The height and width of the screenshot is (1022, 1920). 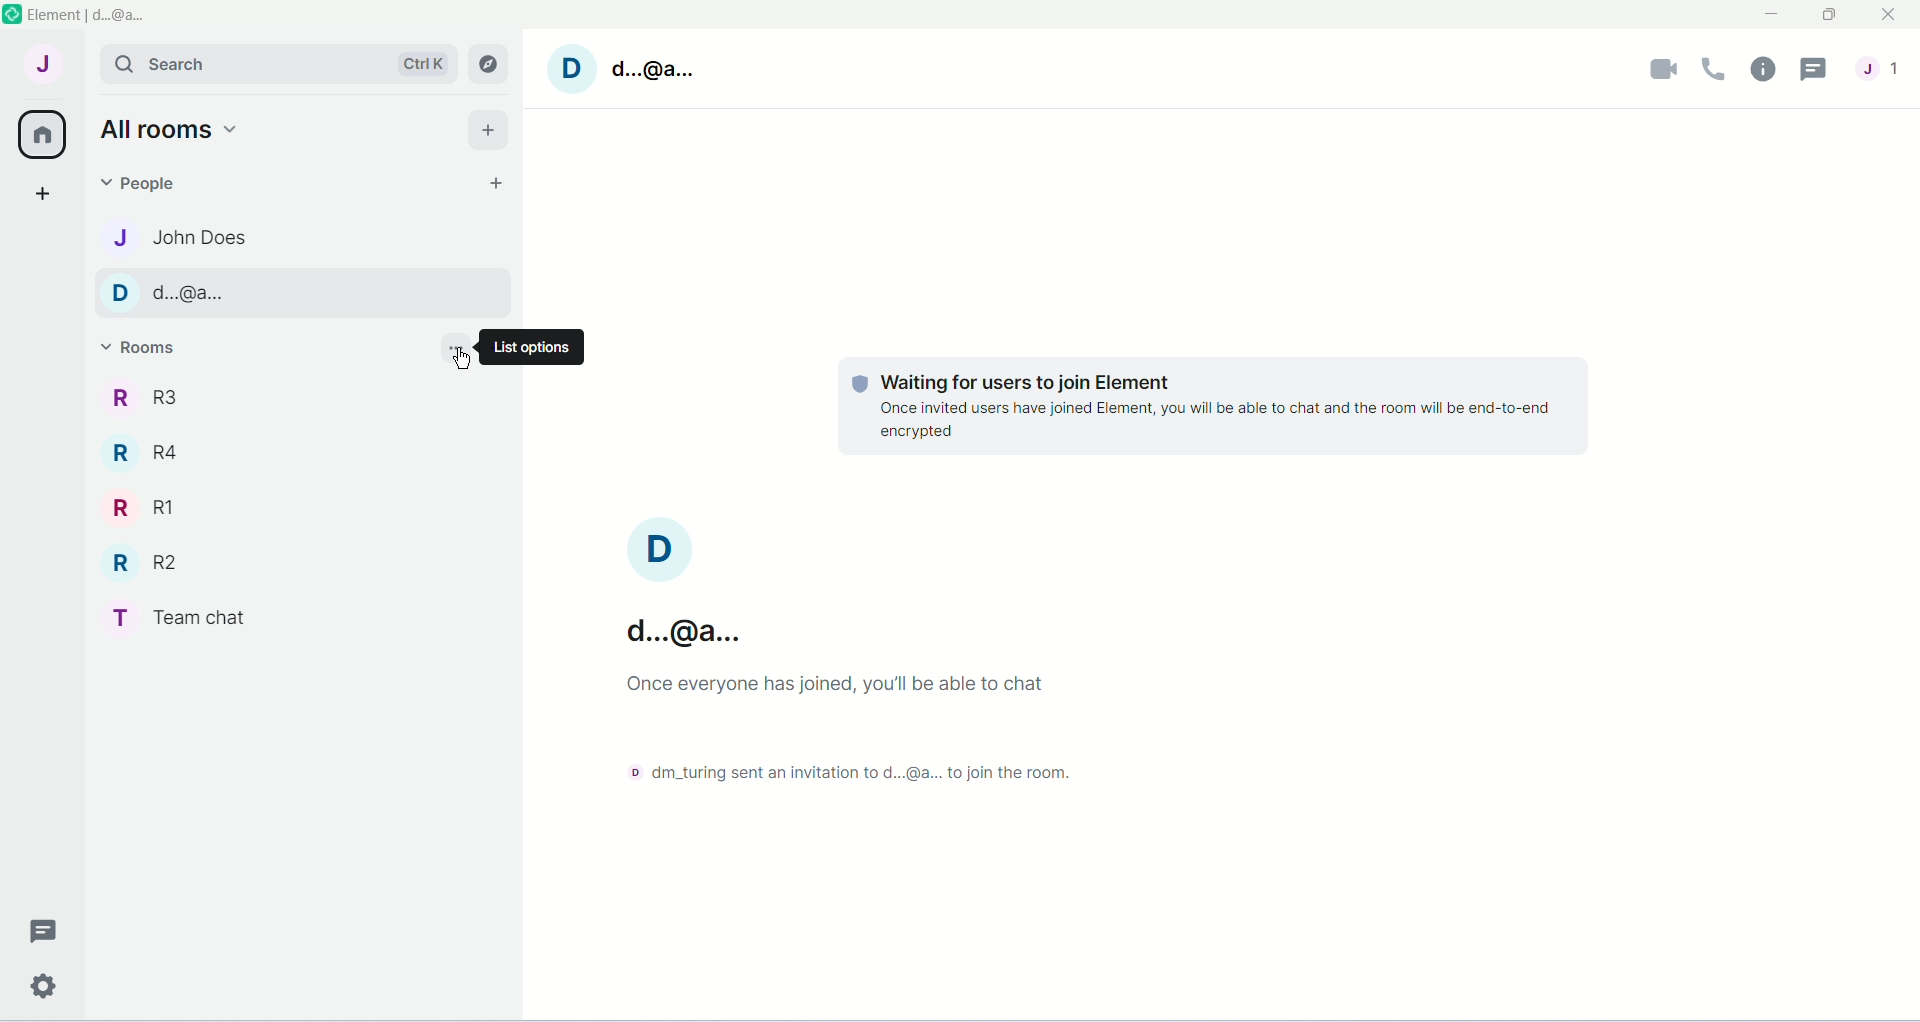 I want to click on Room Name-r3, so click(x=152, y=399).